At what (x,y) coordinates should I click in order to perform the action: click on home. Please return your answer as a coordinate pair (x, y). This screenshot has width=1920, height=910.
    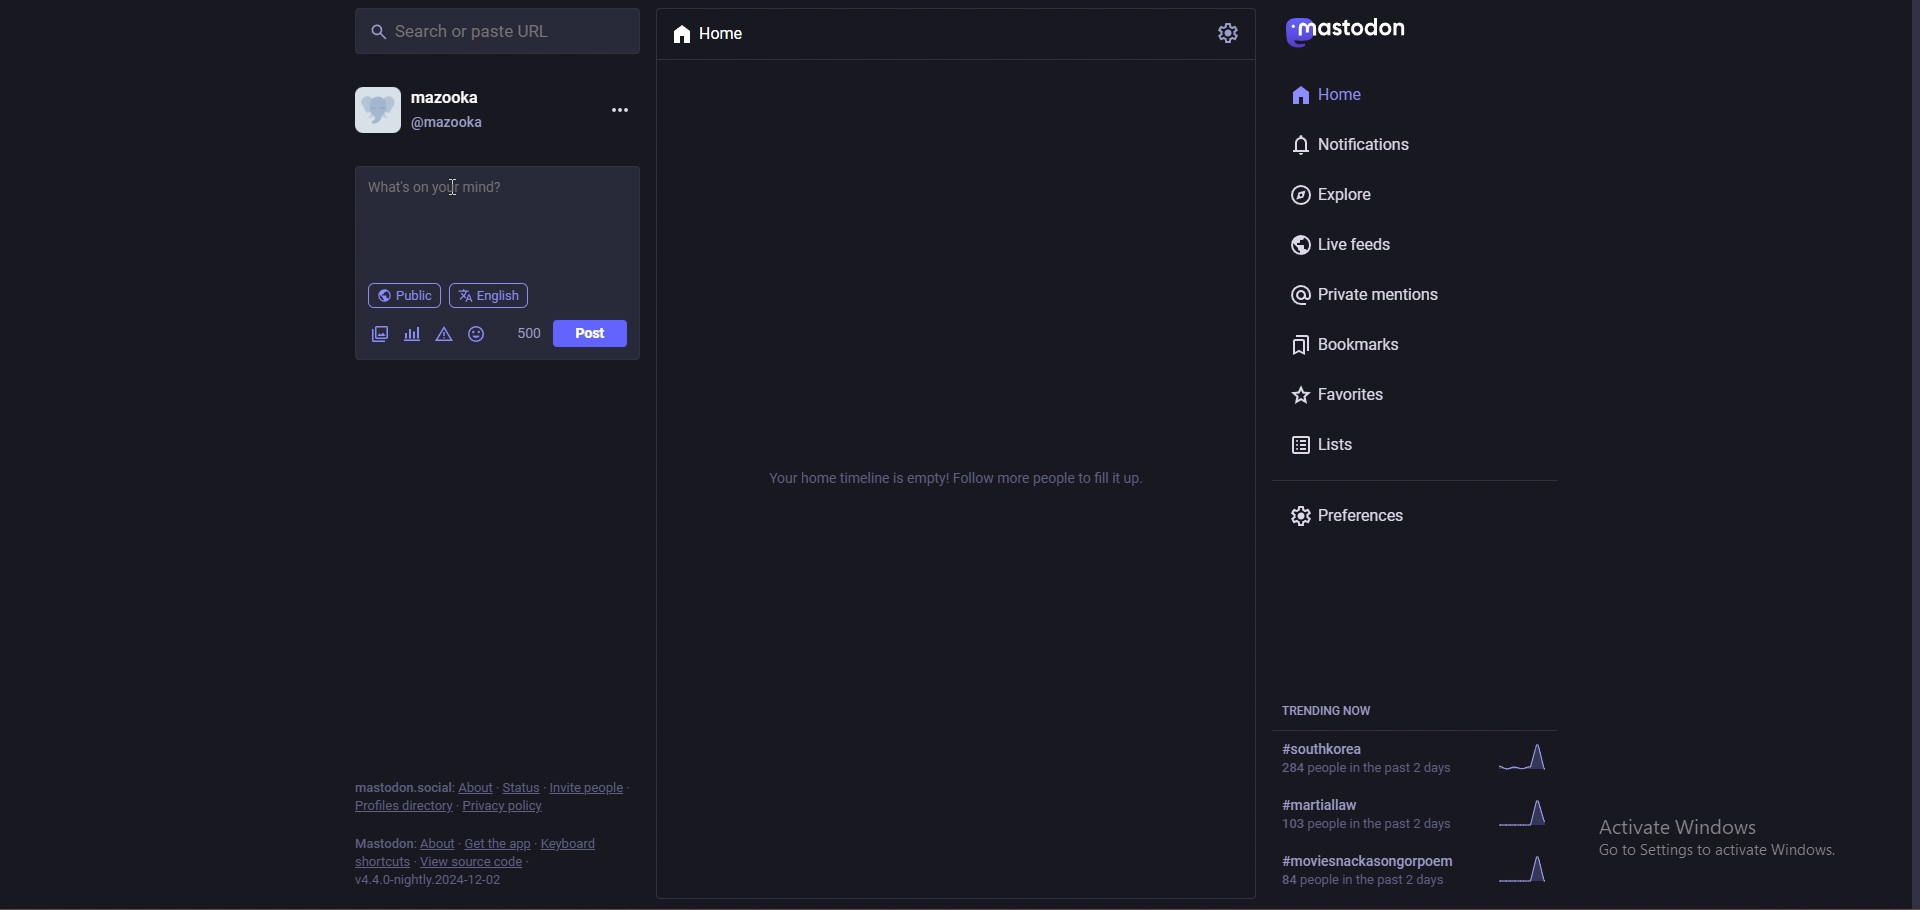
    Looking at the image, I should click on (728, 35).